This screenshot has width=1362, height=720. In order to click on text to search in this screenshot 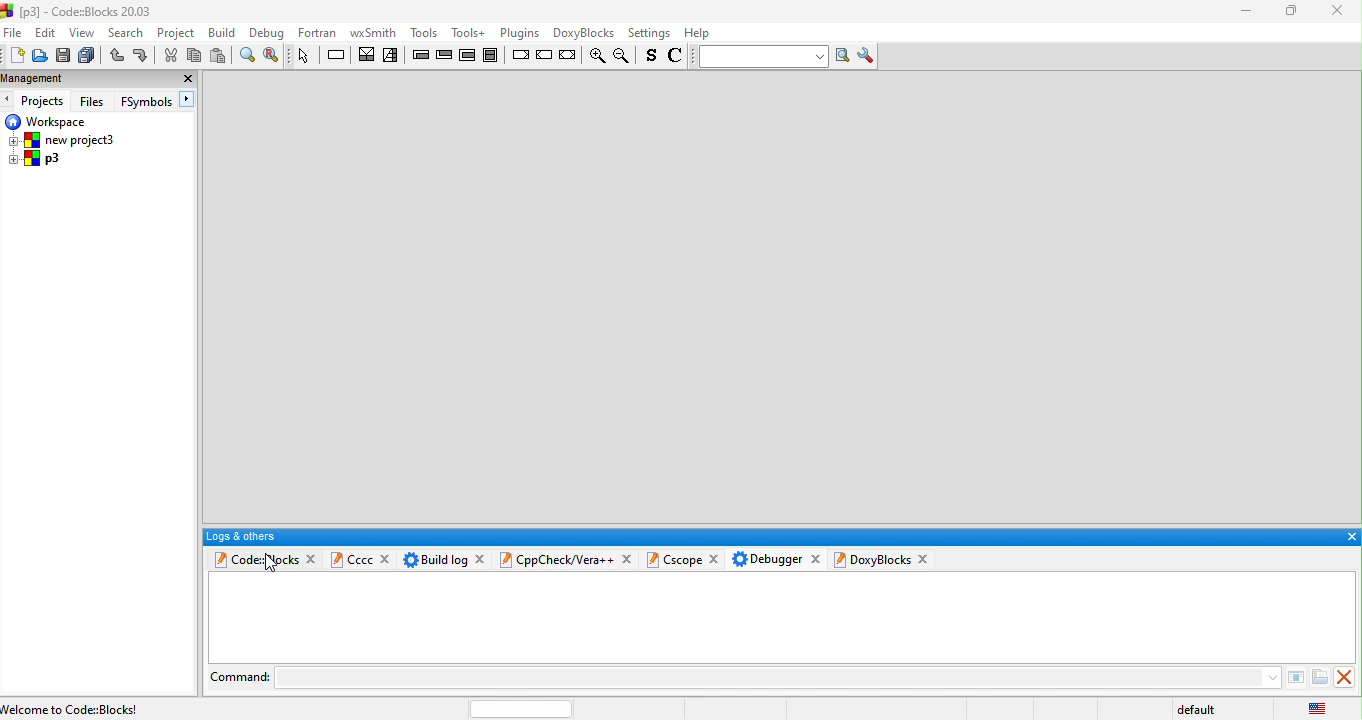, I will do `click(761, 56)`.